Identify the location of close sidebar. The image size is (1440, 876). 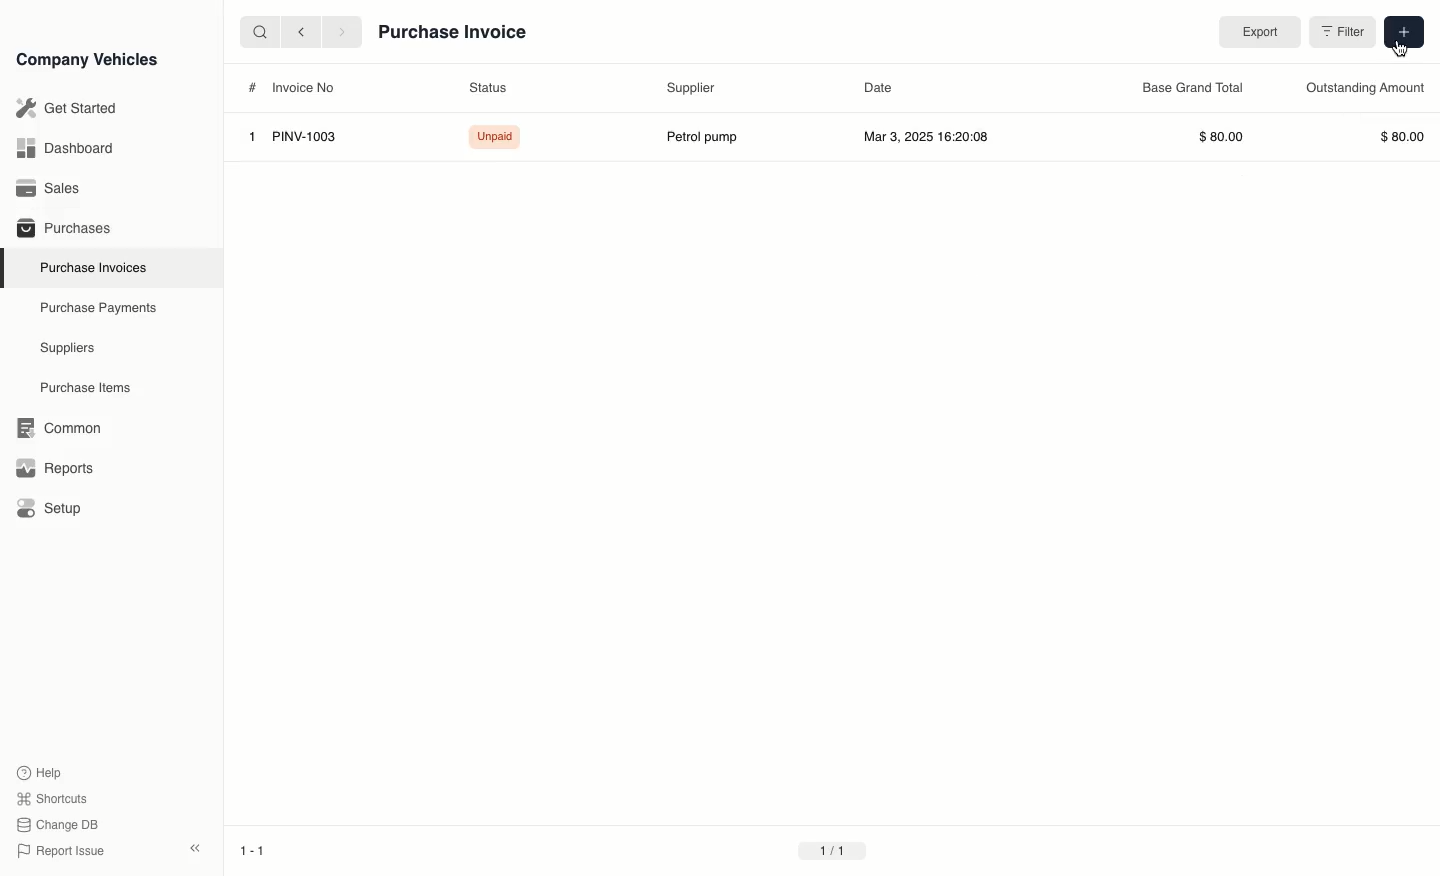
(197, 846).